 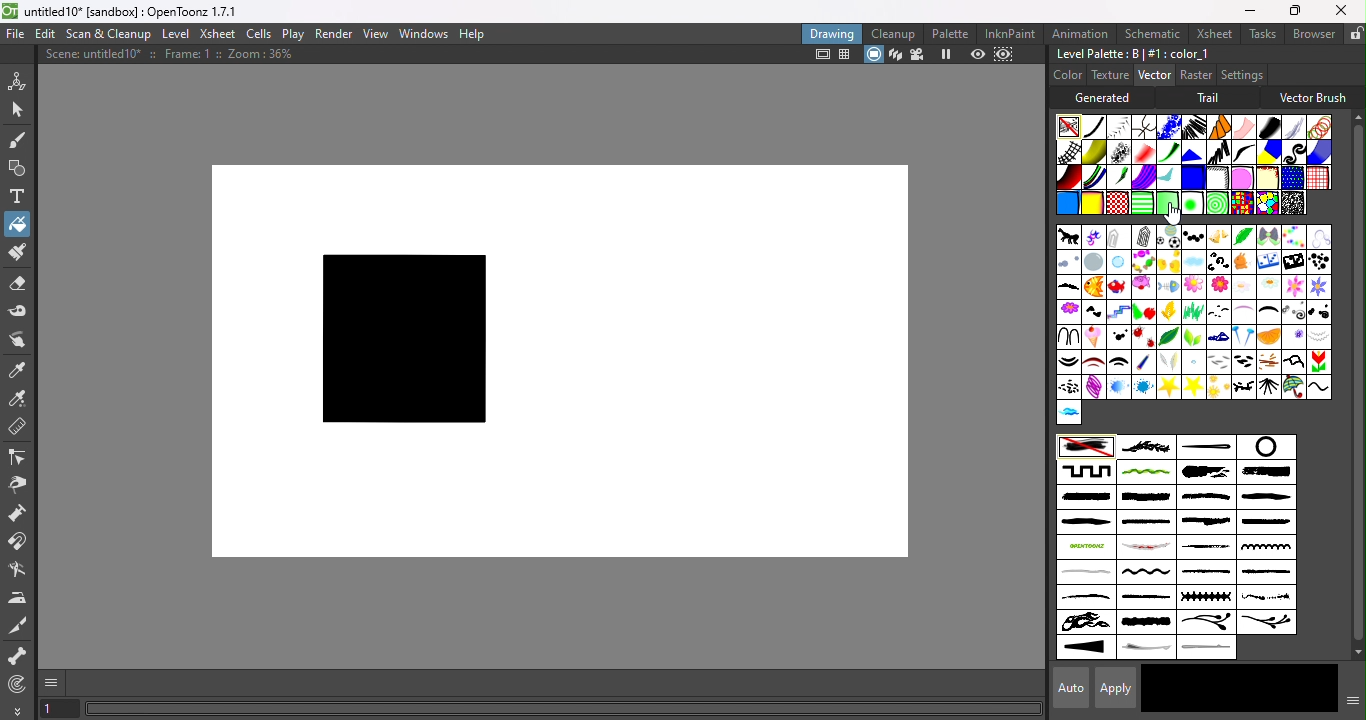 What do you see at coordinates (1118, 286) in the screenshot?
I see `fish2` at bounding box center [1118, 286].